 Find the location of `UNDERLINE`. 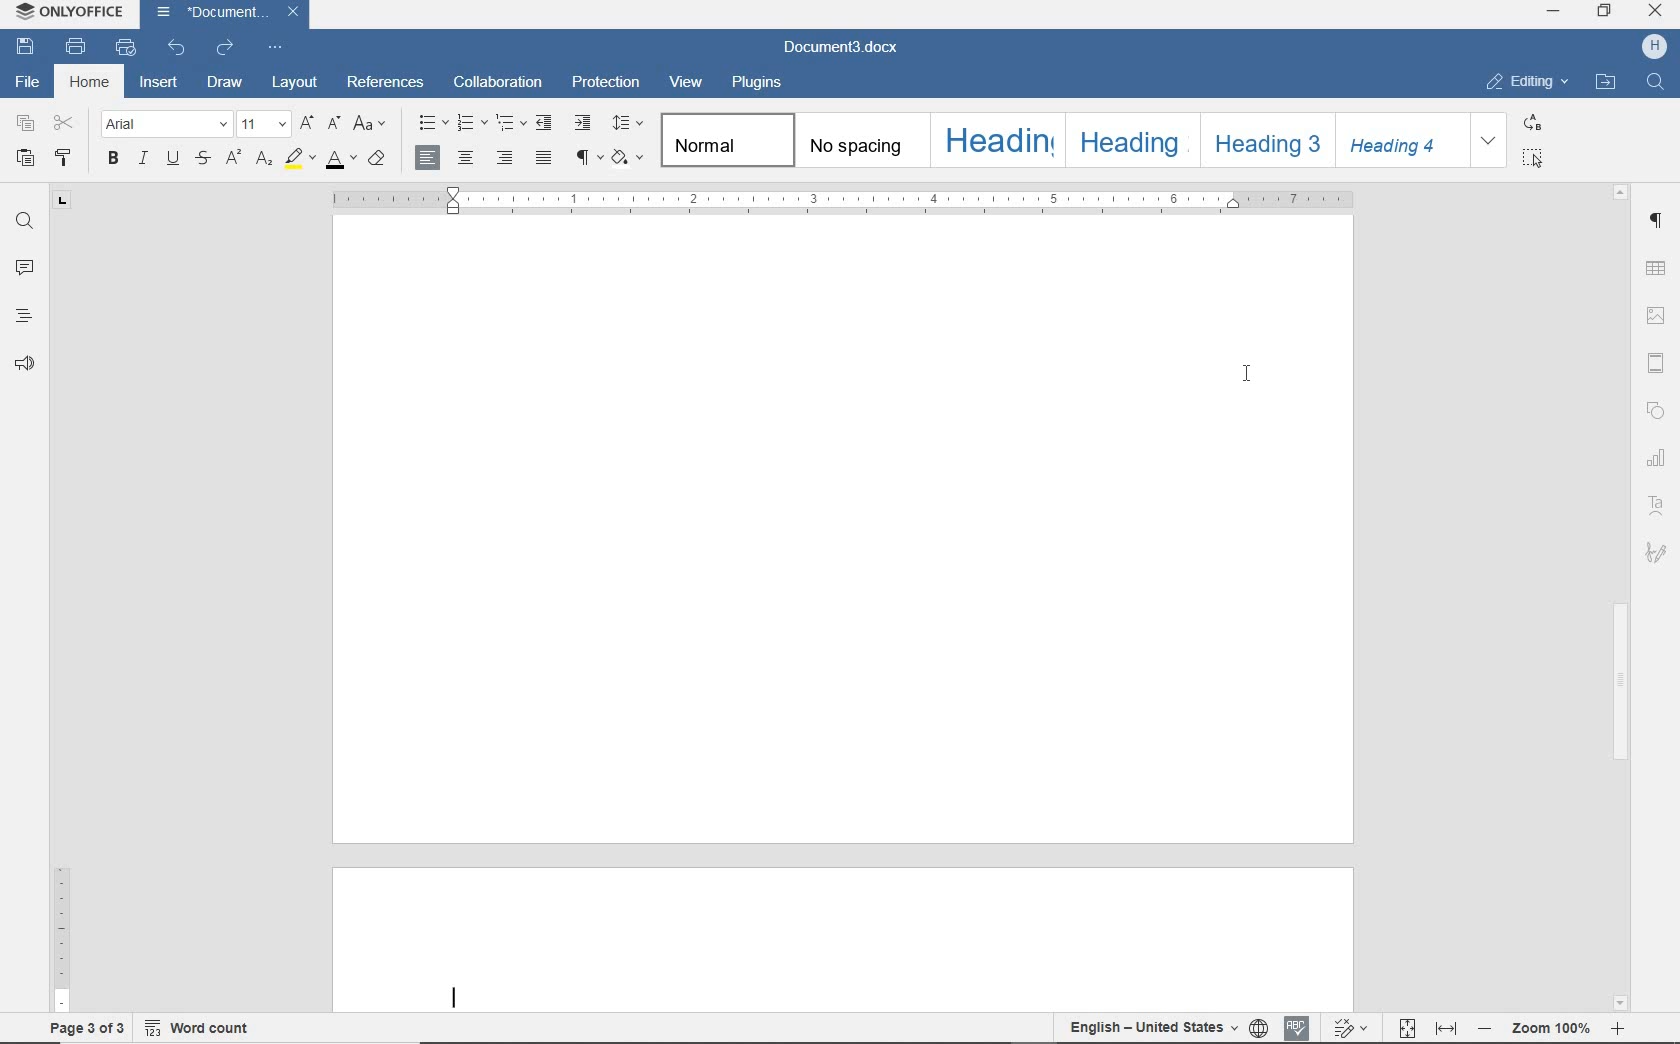

UNDERLINE is located at coordinates (171, 161).